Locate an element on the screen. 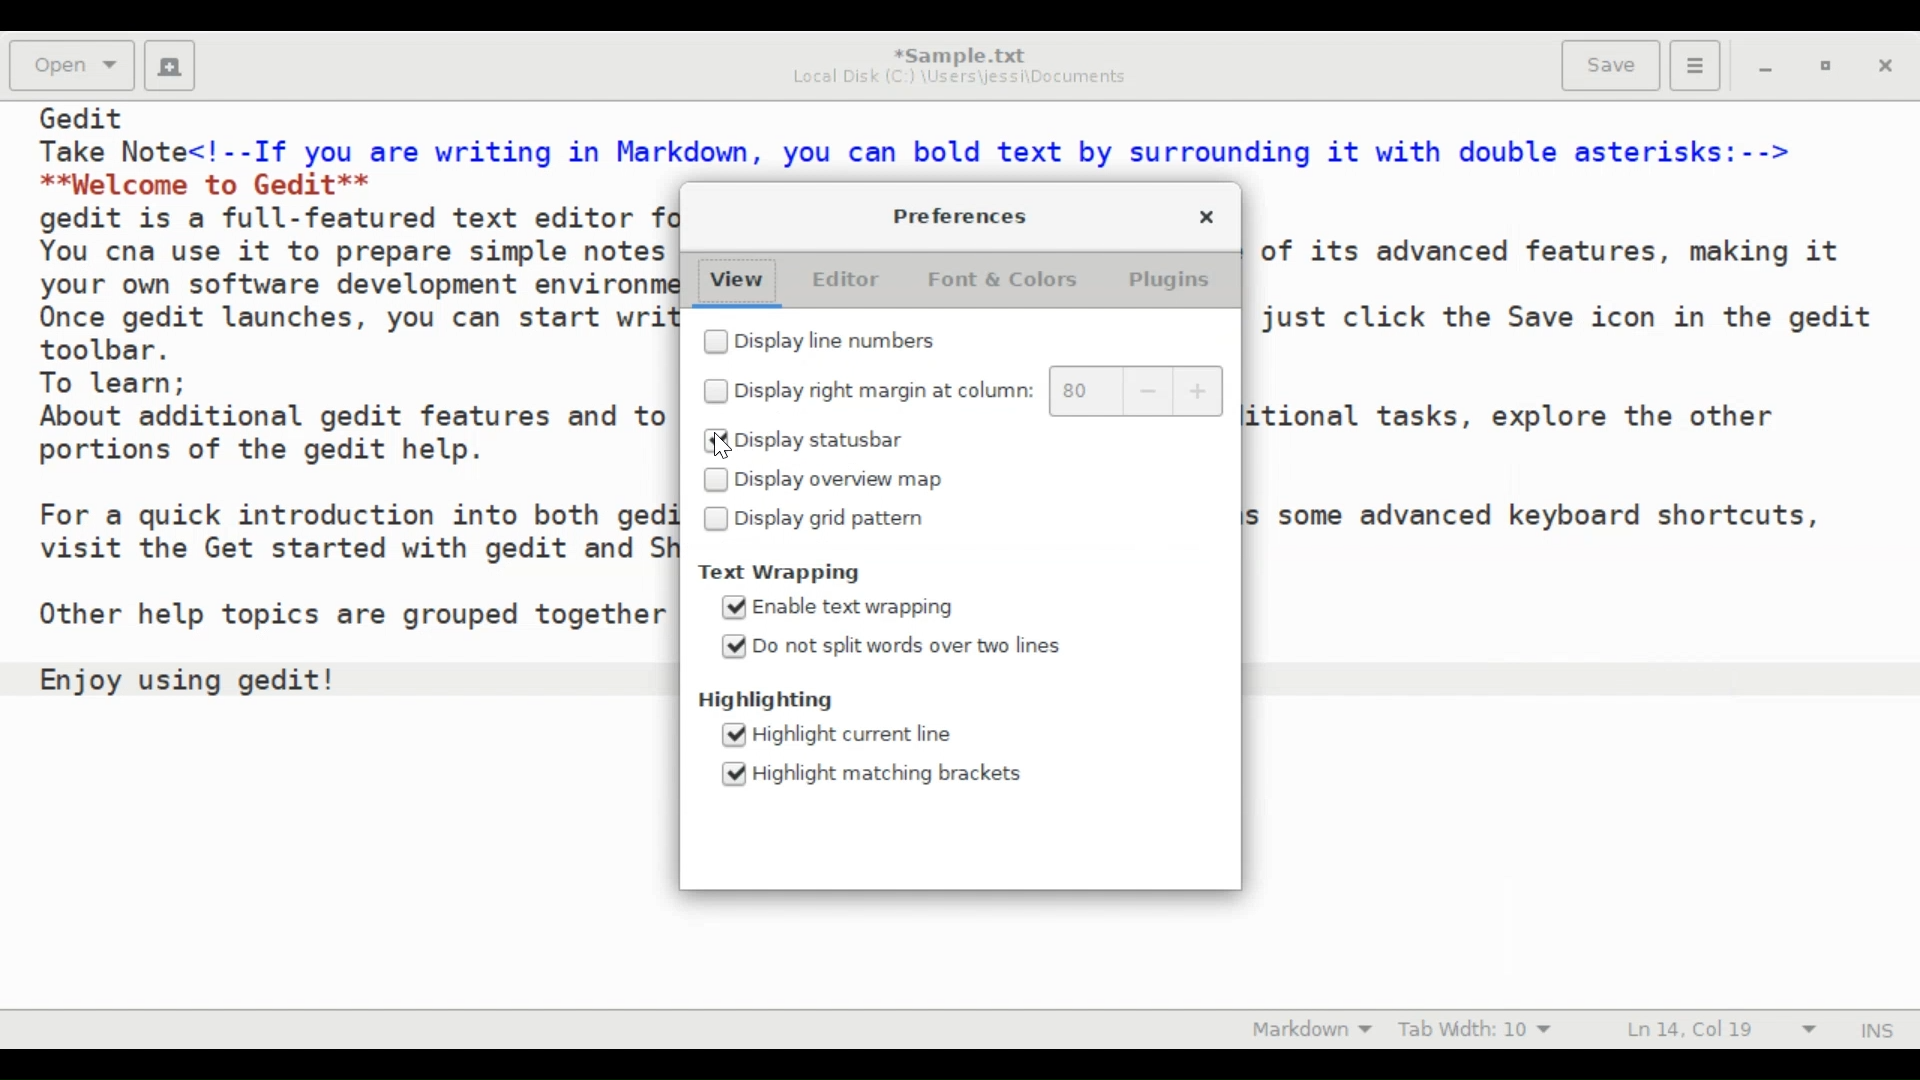 The image size is (1920, 1080). (un)select Enable text wrapping is located at coordinates (849, 609).